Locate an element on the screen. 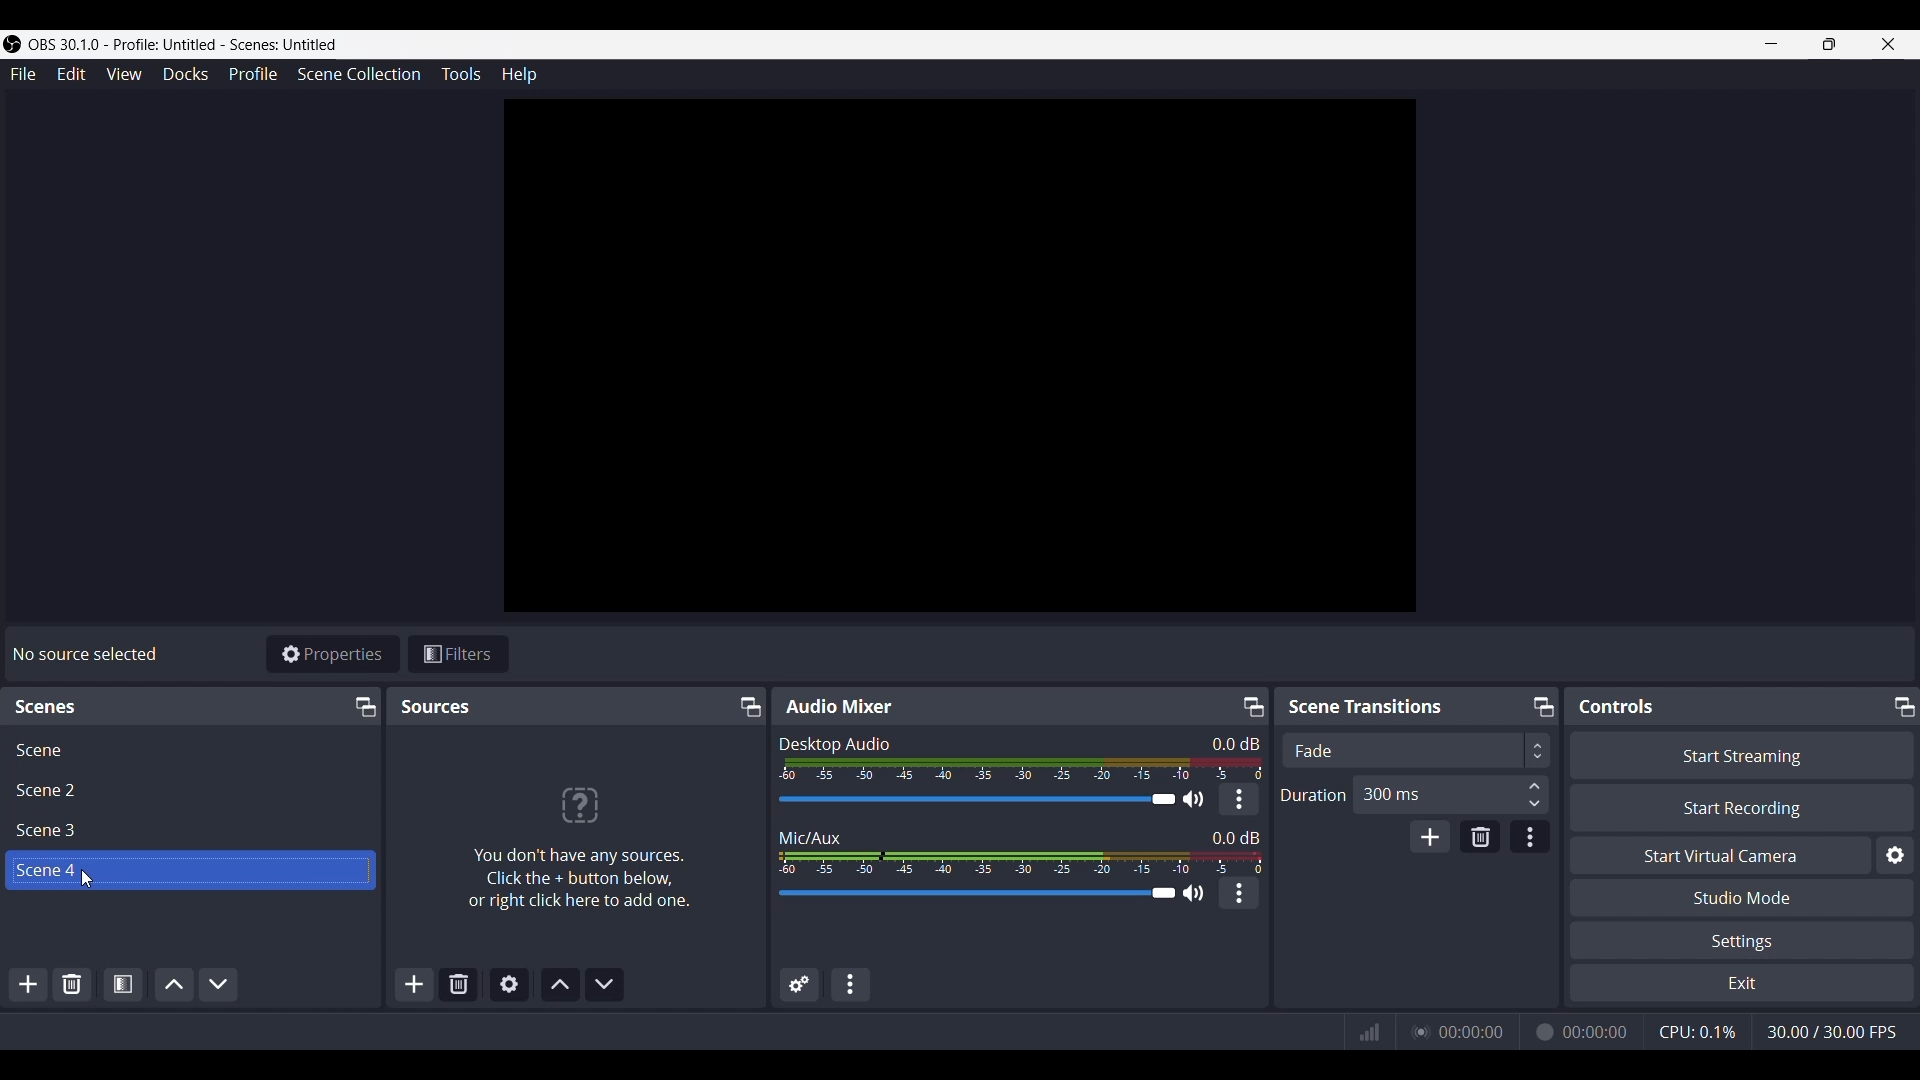 Image resolution: width=1920 pixels, height=1080 pixels.  Undock/Pop-out icon is located at coordinates (363, 706).